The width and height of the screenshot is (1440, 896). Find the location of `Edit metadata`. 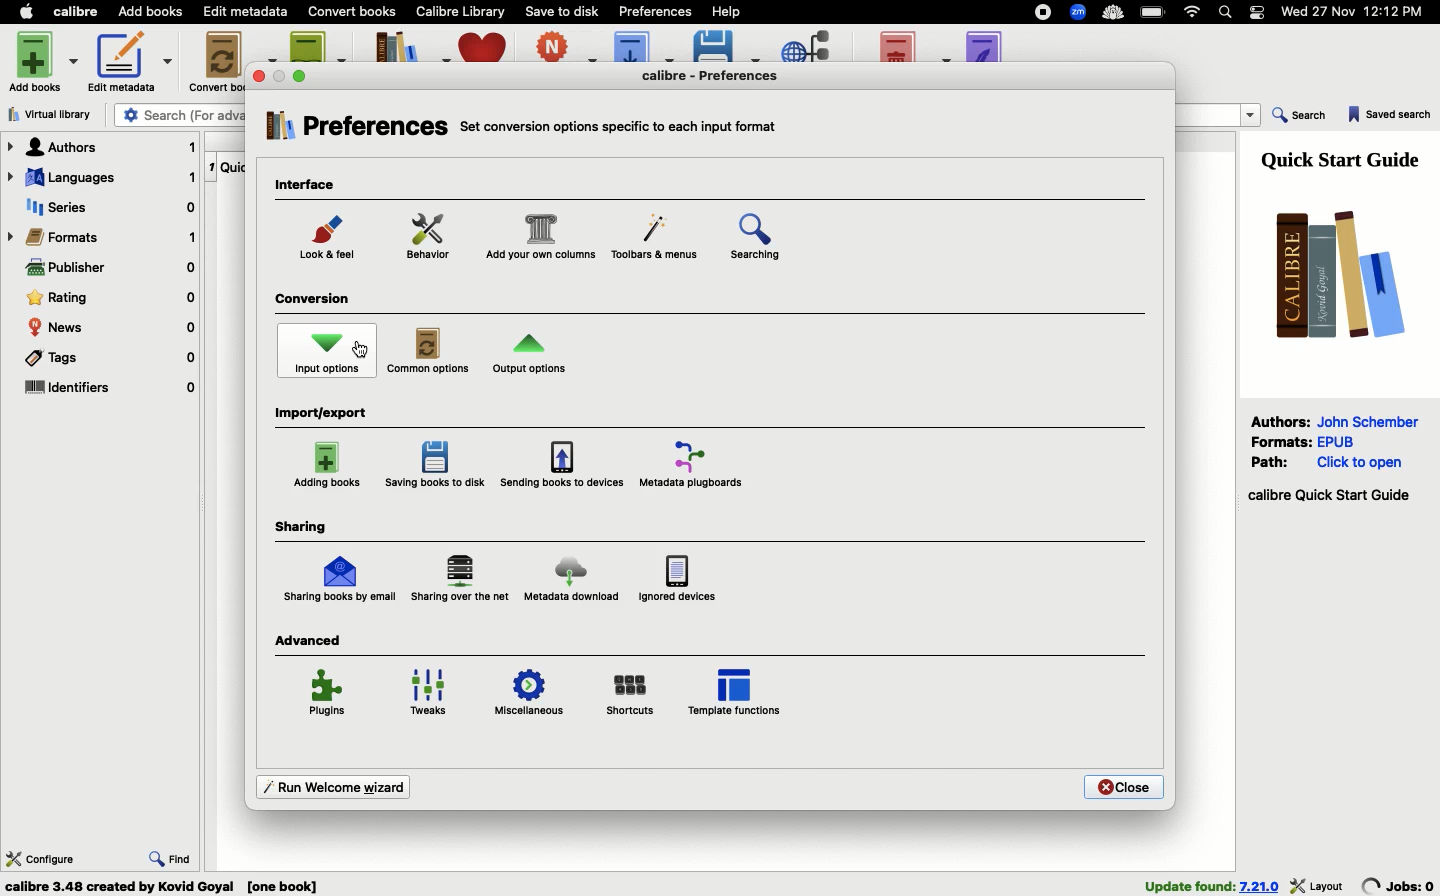

Edit metadata is located at coordinates (247, 12).